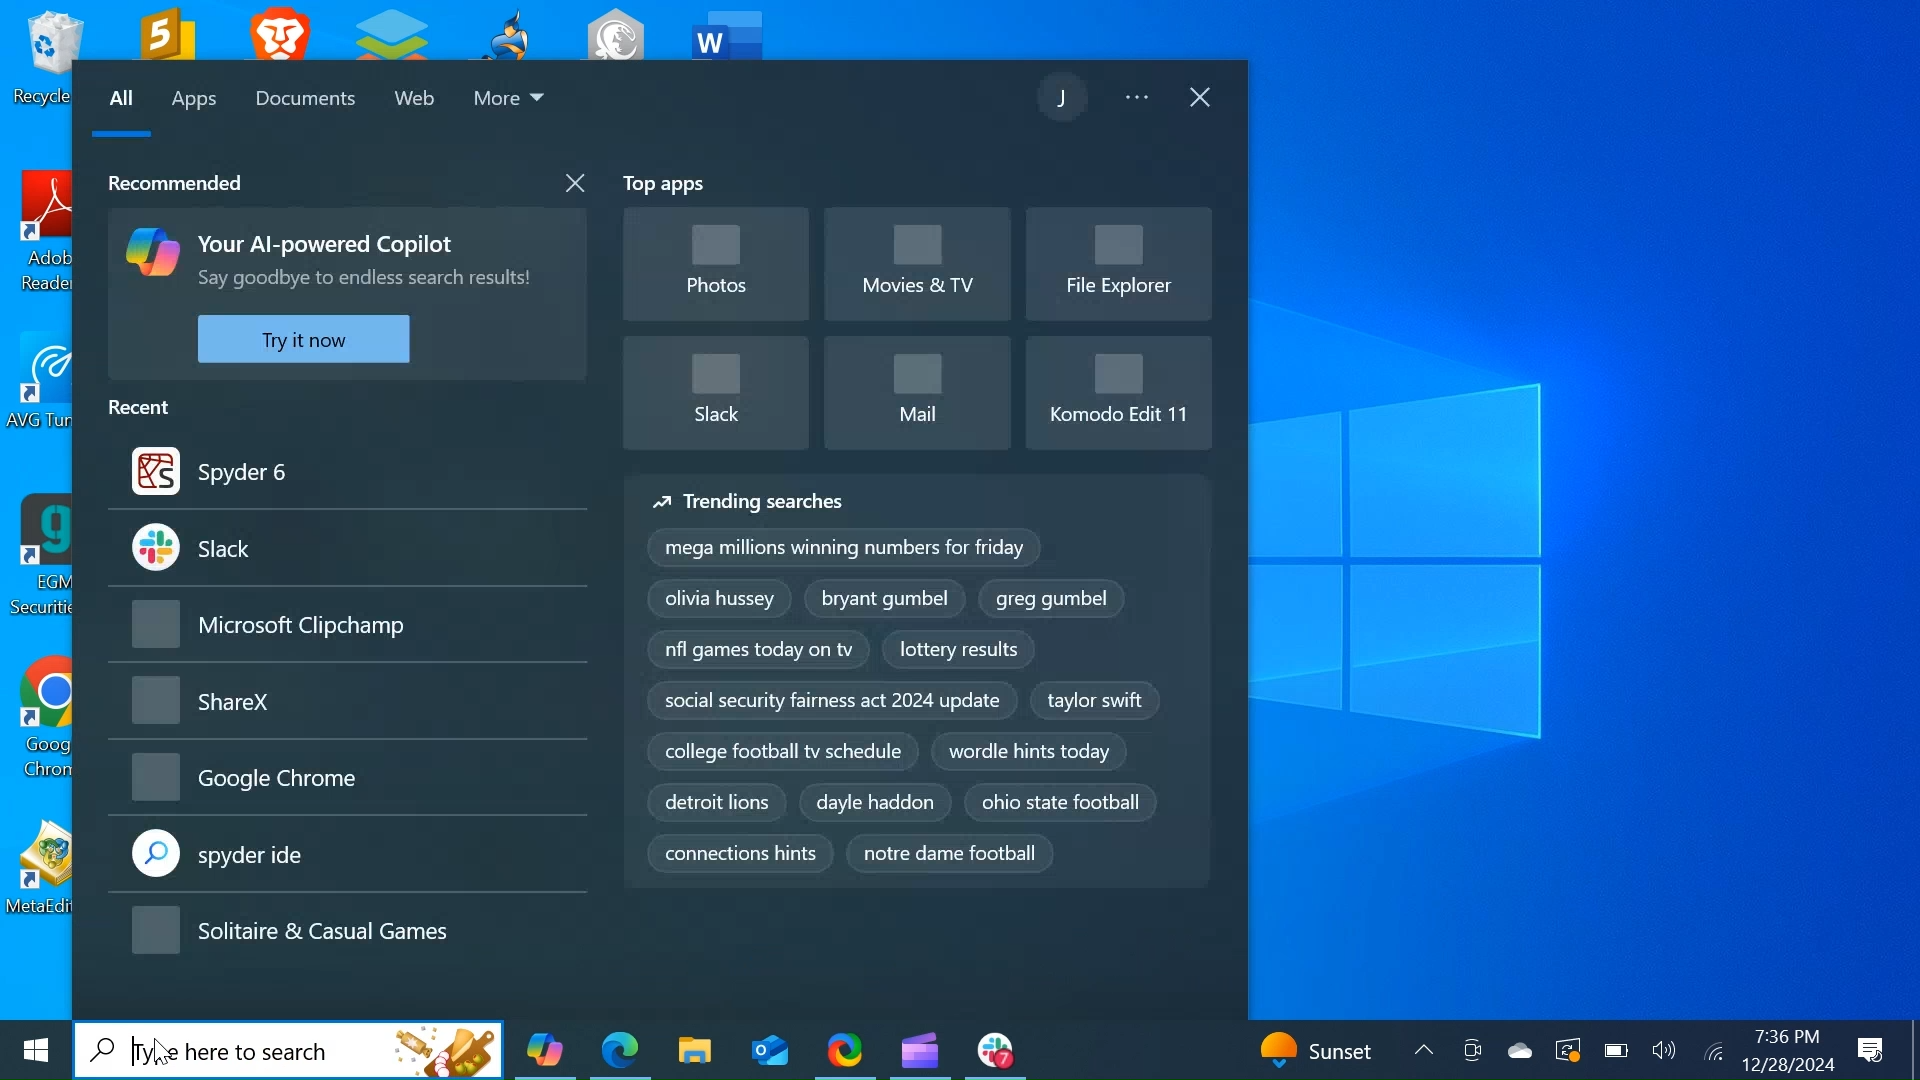 Image resolution: width=1920 pixels, height=1080 pixels. What do you see at coordinates (1664, 1053) in the screenshot?
I see `Speaker` at bounding box center [1664, 1053].